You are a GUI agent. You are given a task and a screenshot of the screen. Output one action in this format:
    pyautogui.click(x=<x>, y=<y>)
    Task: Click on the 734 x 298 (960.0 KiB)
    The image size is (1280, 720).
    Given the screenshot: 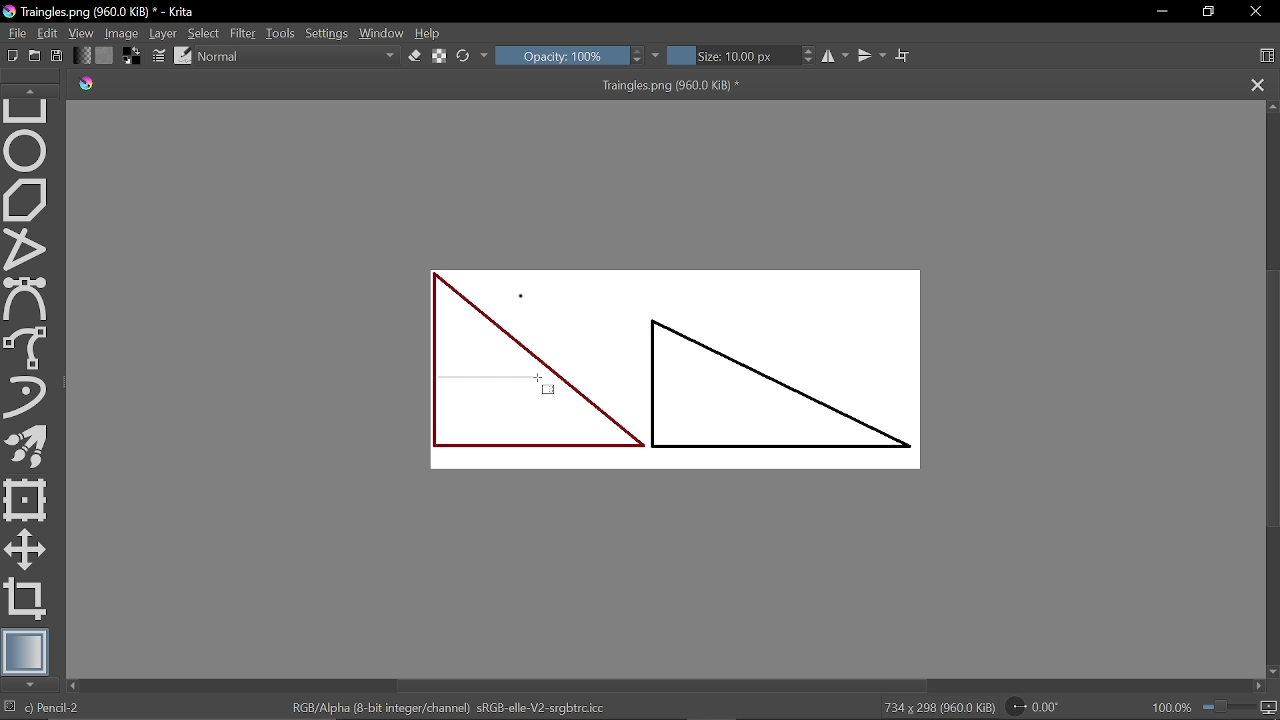 What is the action you would take?
    pyautogui.click(x=938, y=708)
    